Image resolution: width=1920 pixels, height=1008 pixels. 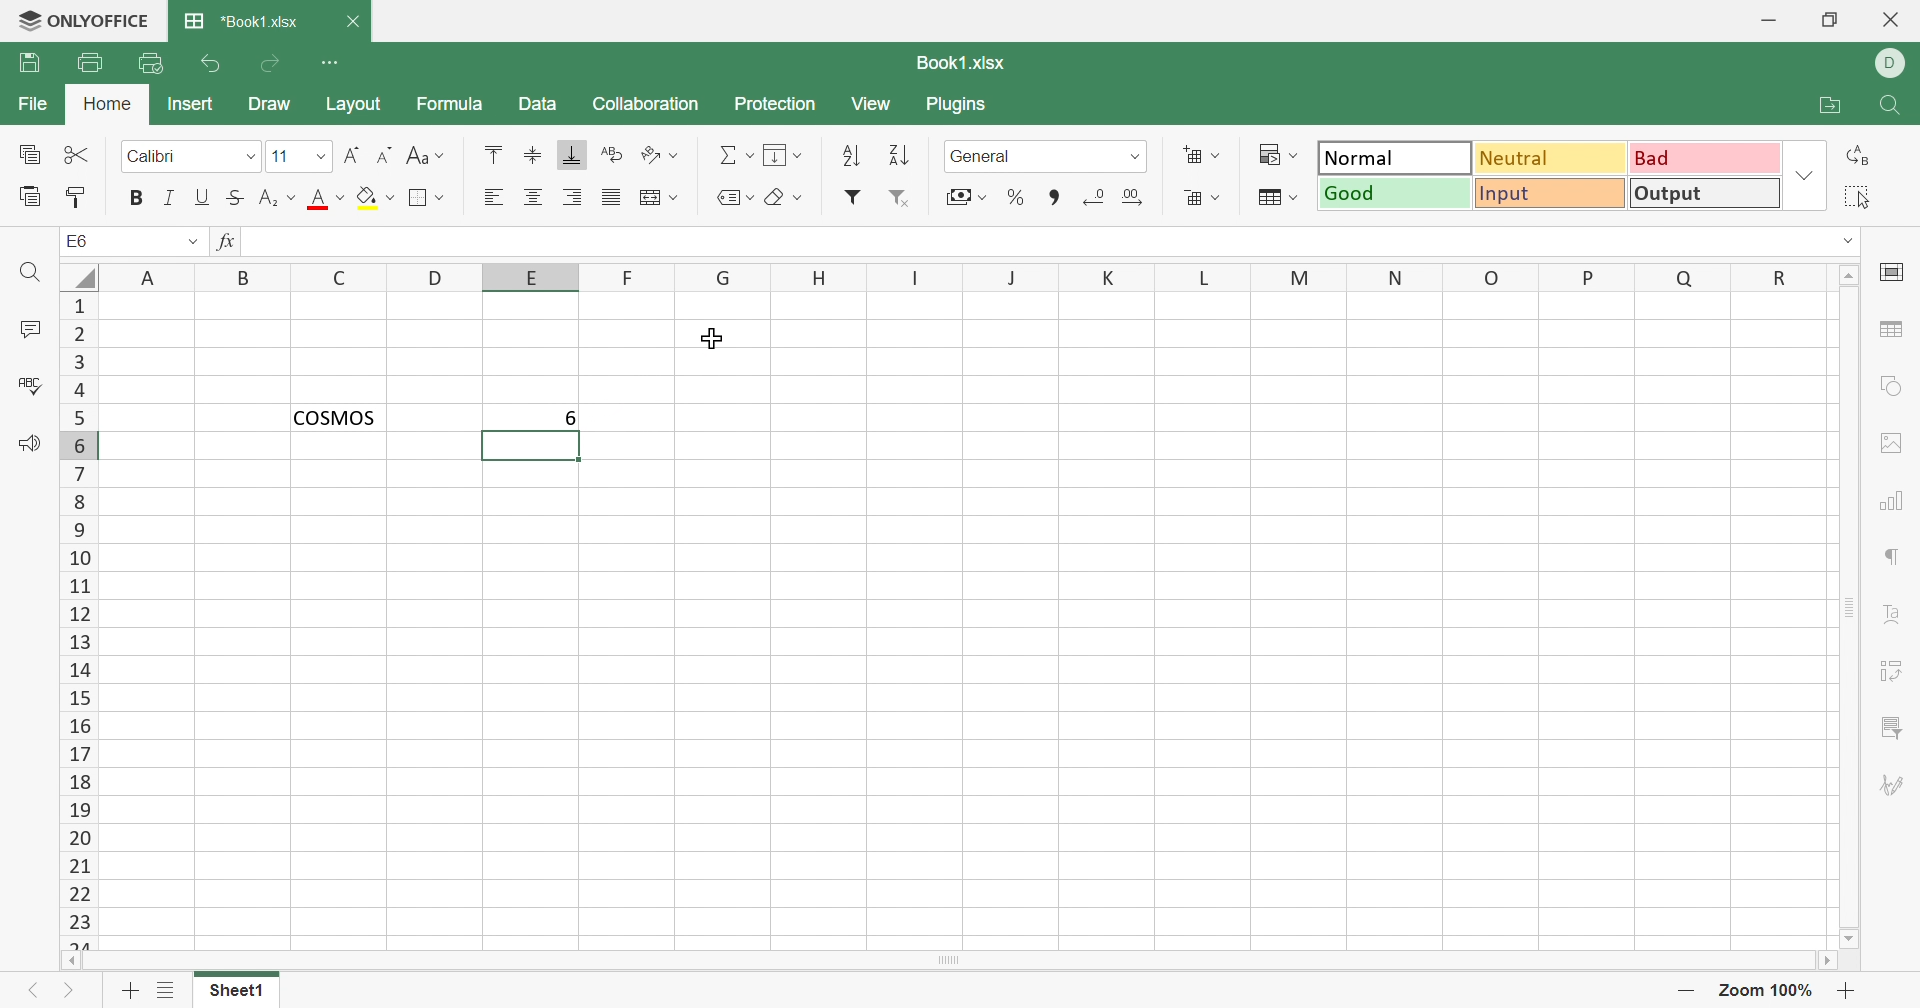 What do you see at coordinates (611, 199) in the screenshot?
I see `Justified` at bounding box center [611, 199].